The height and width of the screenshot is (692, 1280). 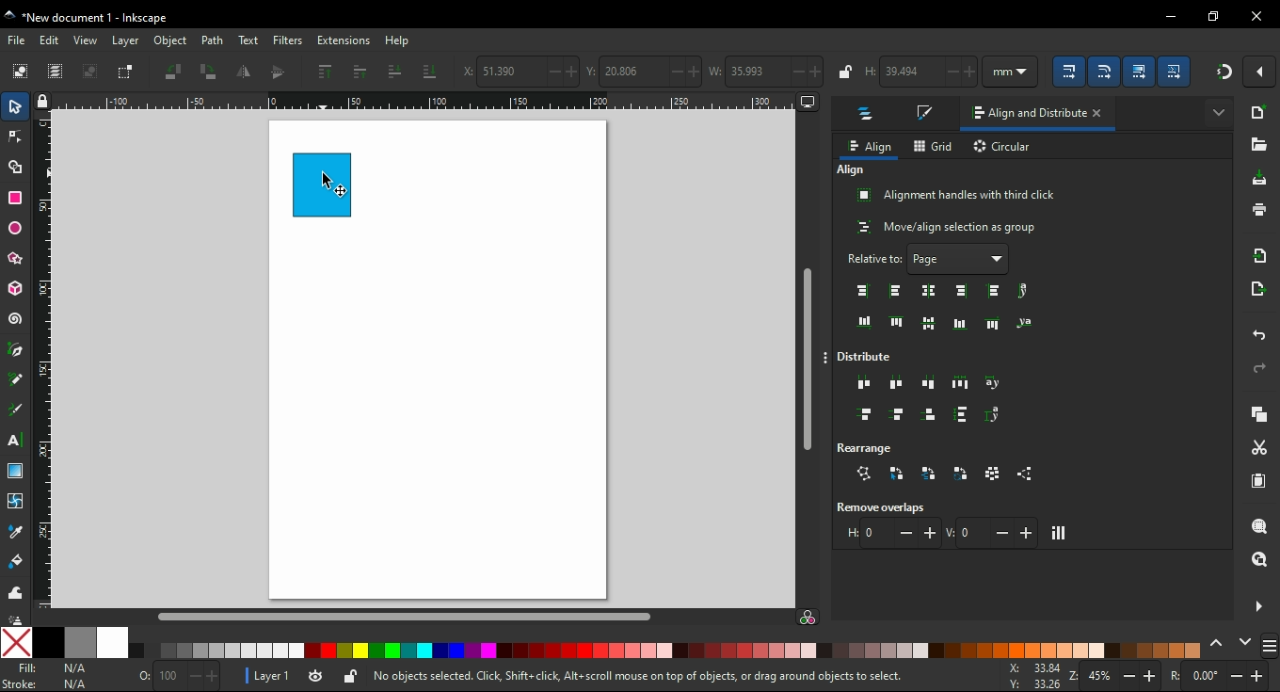 I want to click on distribute horizontally with even spacing between right edges, so click(x=931, y=382).